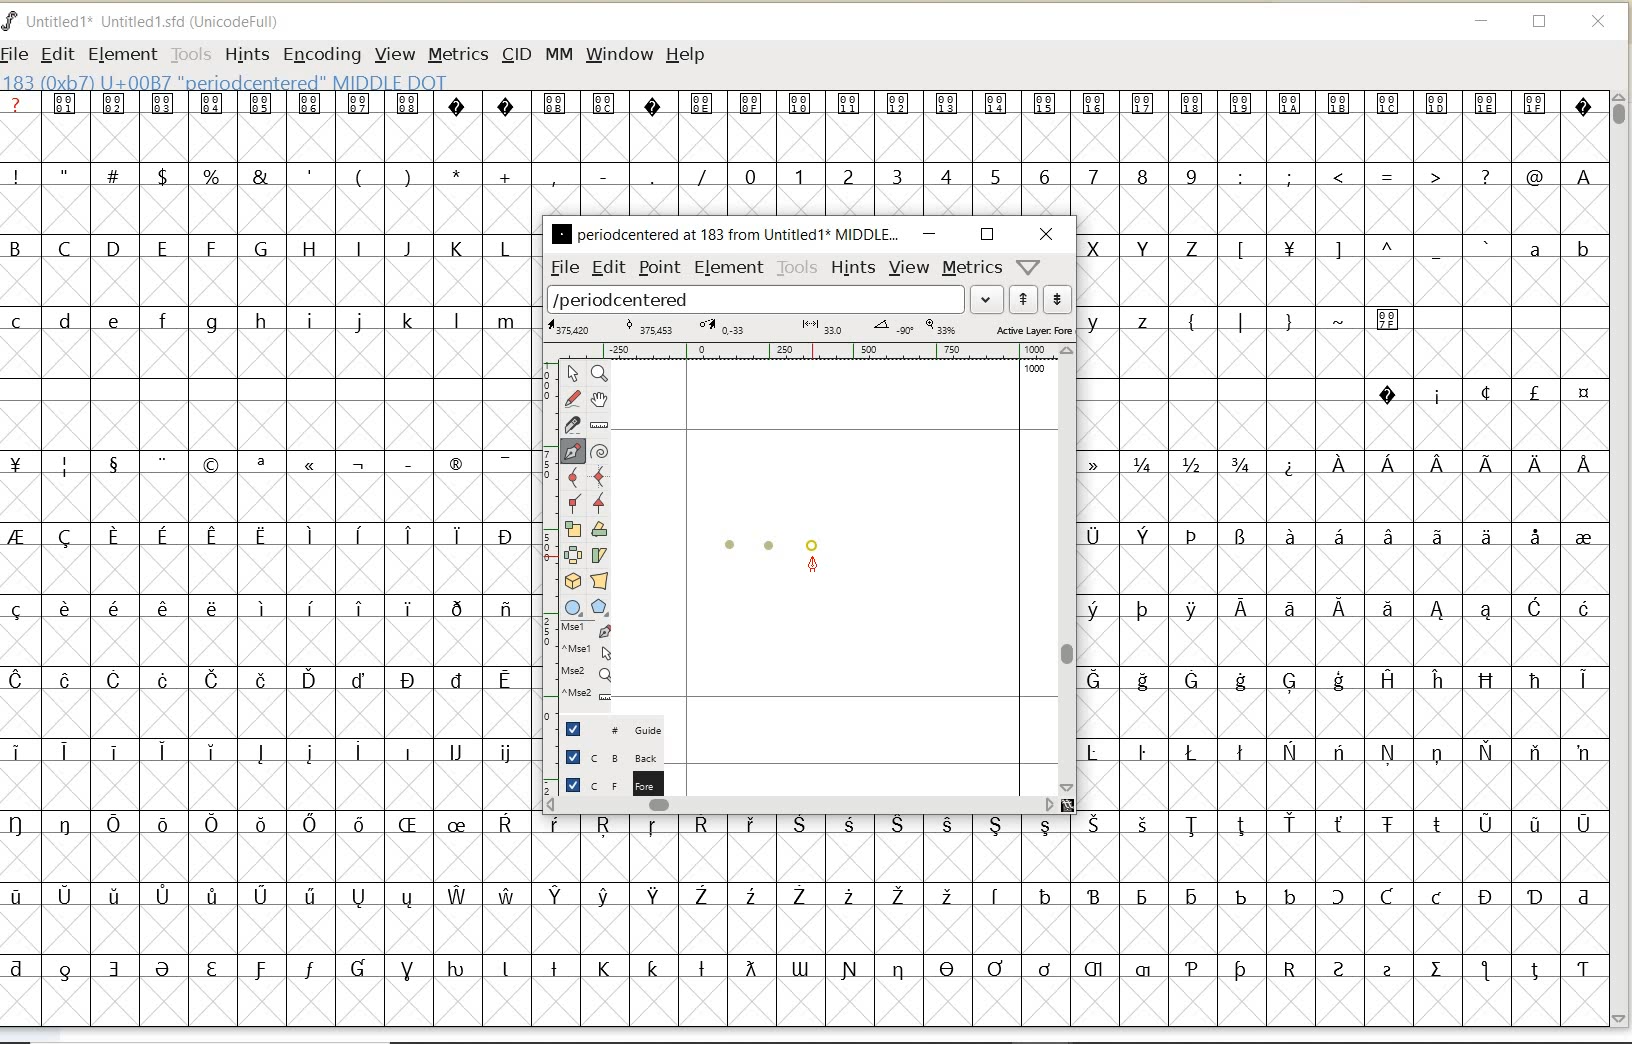 This screenshot has width=1632, height=1044. What do you see at coordinates (573, 607) in the screenshot?
I see `rectangle or ellipse` at bounding box center [573, 607].